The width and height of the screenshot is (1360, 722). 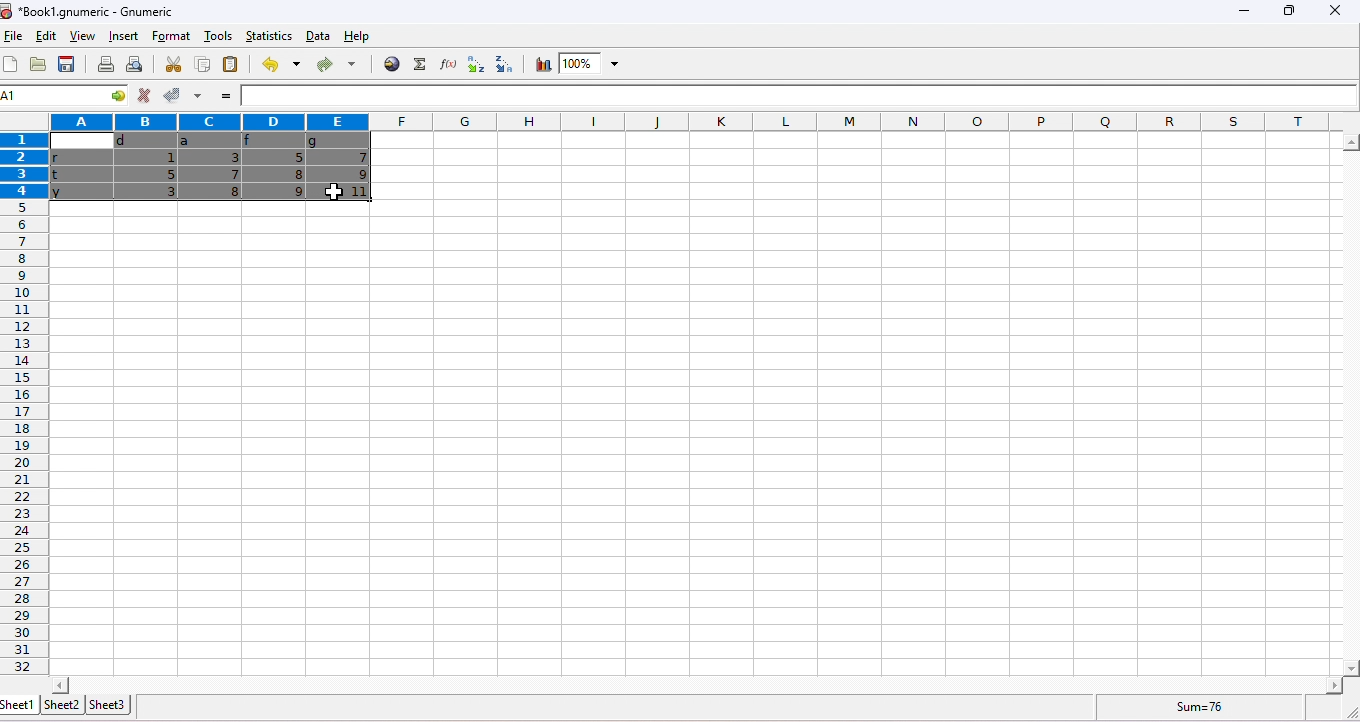 I want to click on copy, so click(x=201, y=64).